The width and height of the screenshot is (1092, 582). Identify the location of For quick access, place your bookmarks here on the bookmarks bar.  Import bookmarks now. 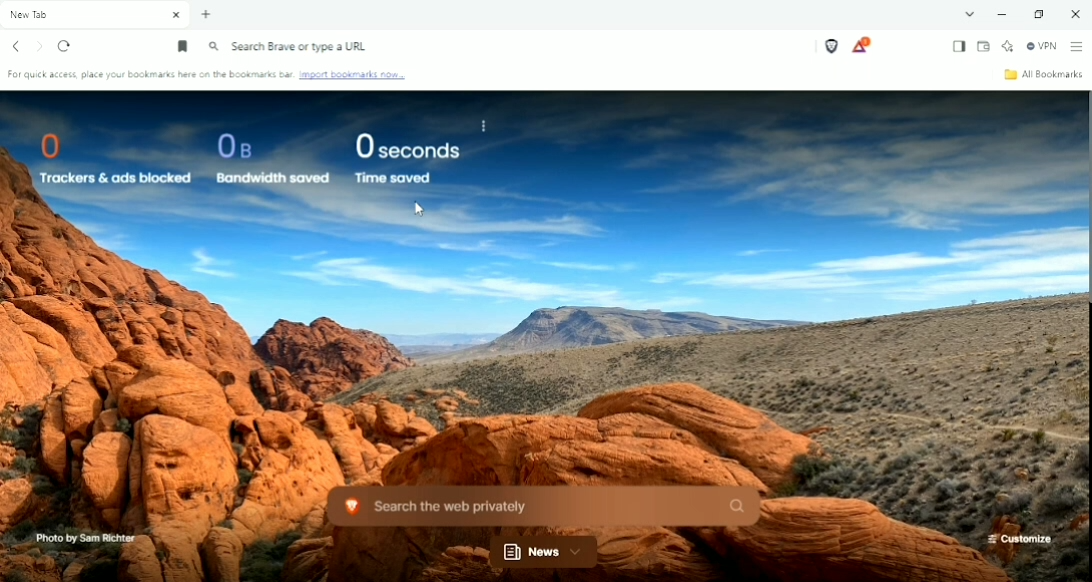
(210, 77).